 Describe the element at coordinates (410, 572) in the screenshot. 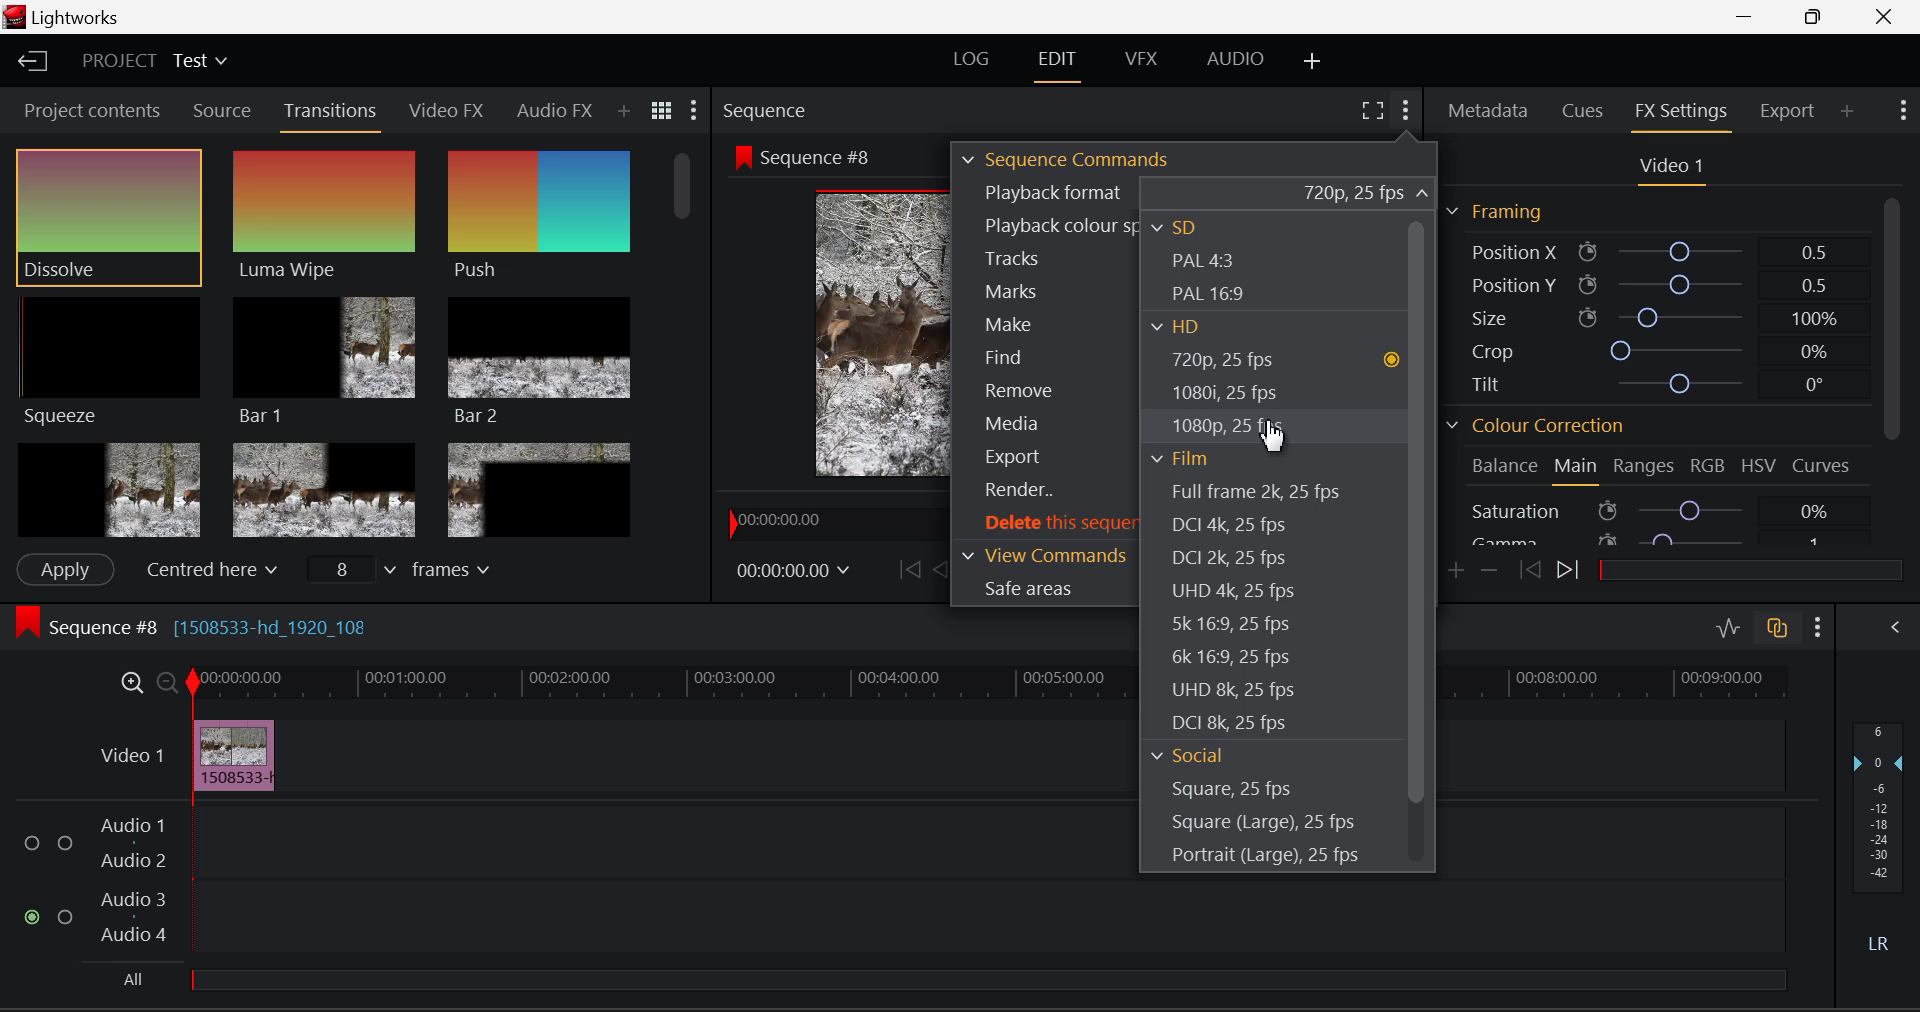

I see `frames input` at that location.